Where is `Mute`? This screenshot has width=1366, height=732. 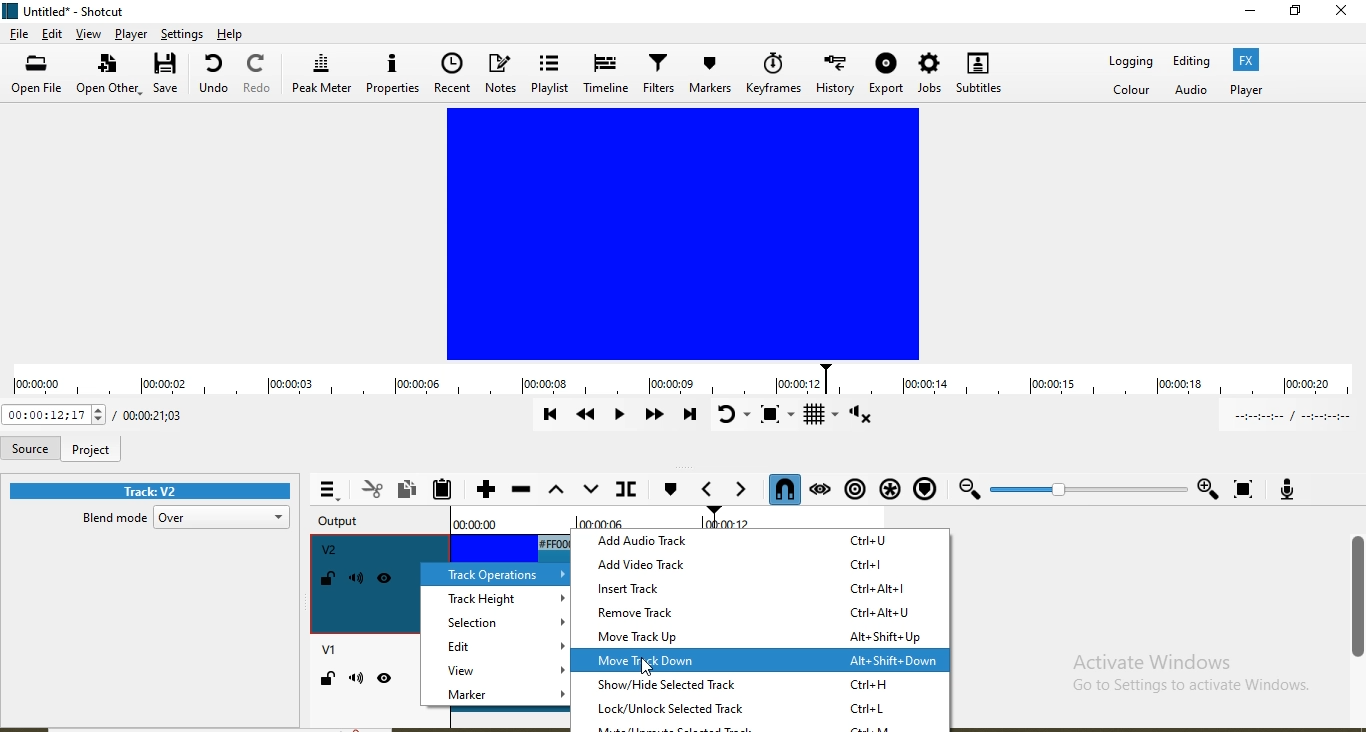
Mute is located at coordinates (356, 680).